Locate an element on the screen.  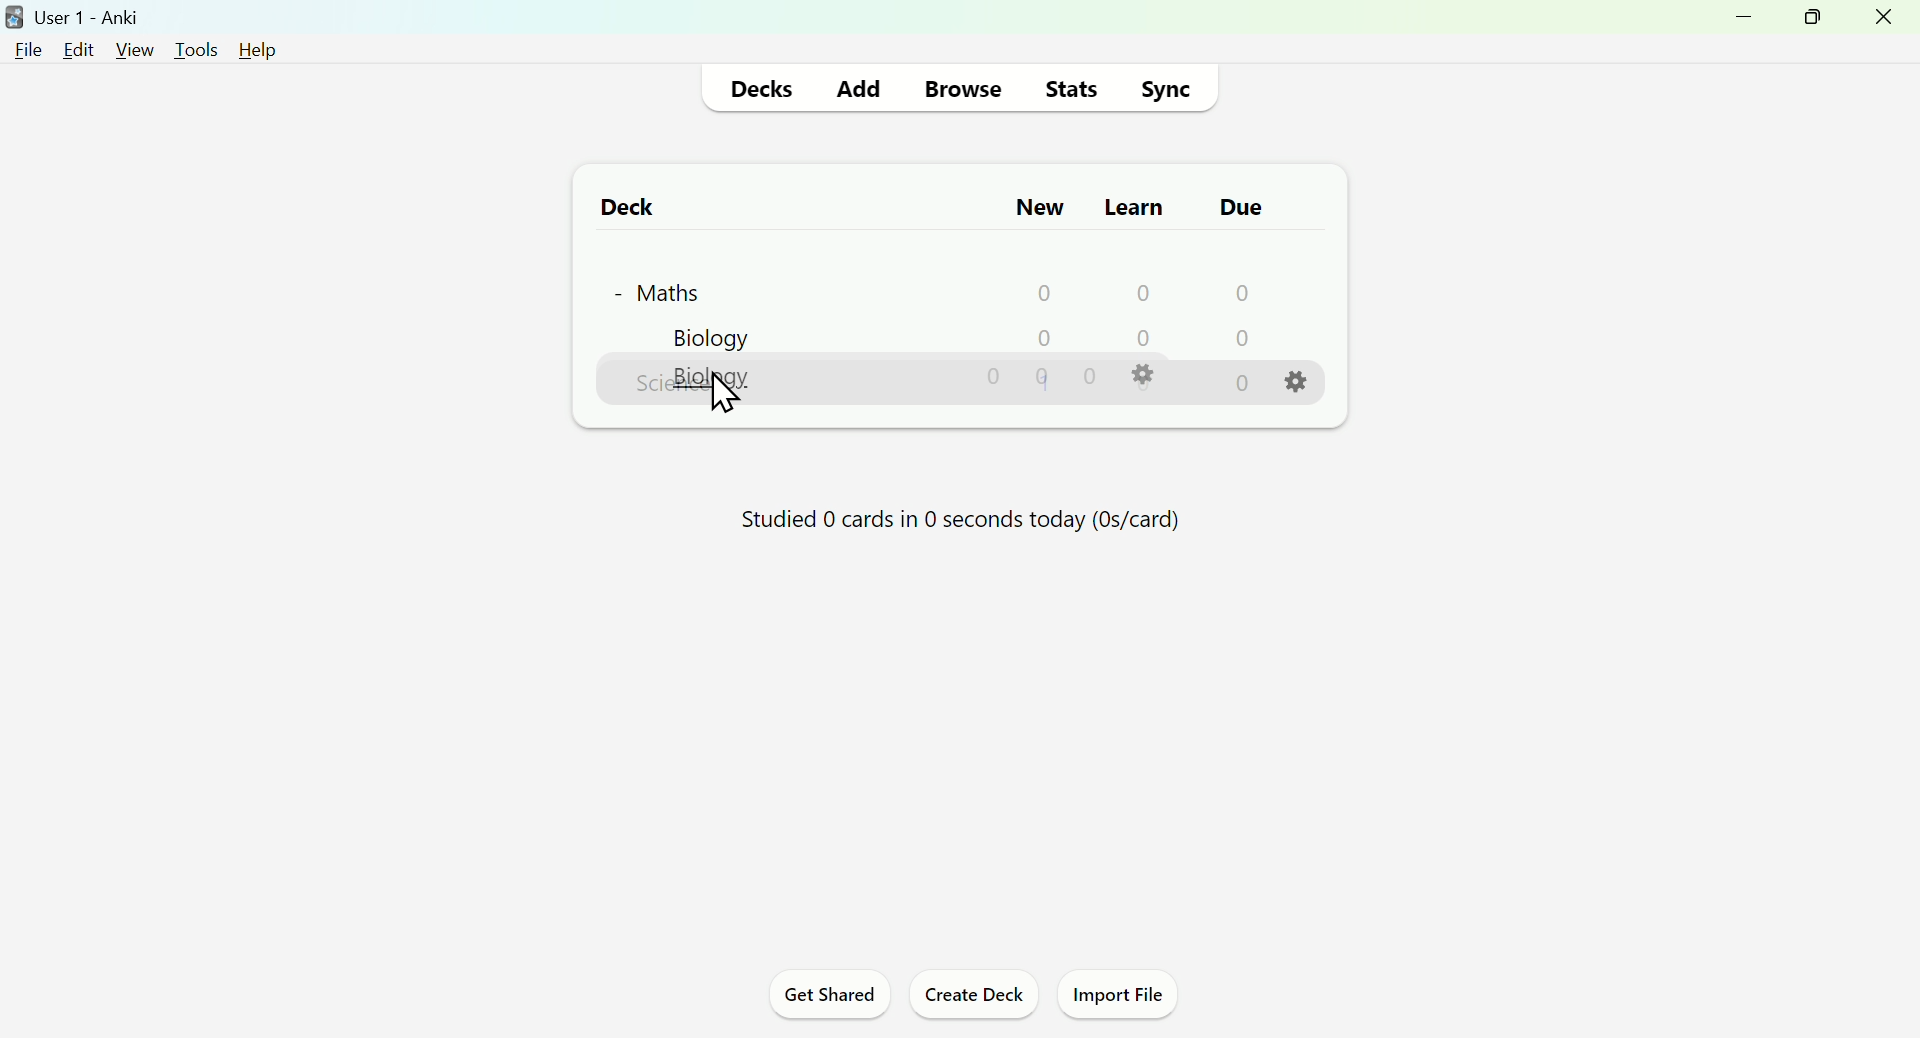
Create Deck is located at coordinates (969, 997).